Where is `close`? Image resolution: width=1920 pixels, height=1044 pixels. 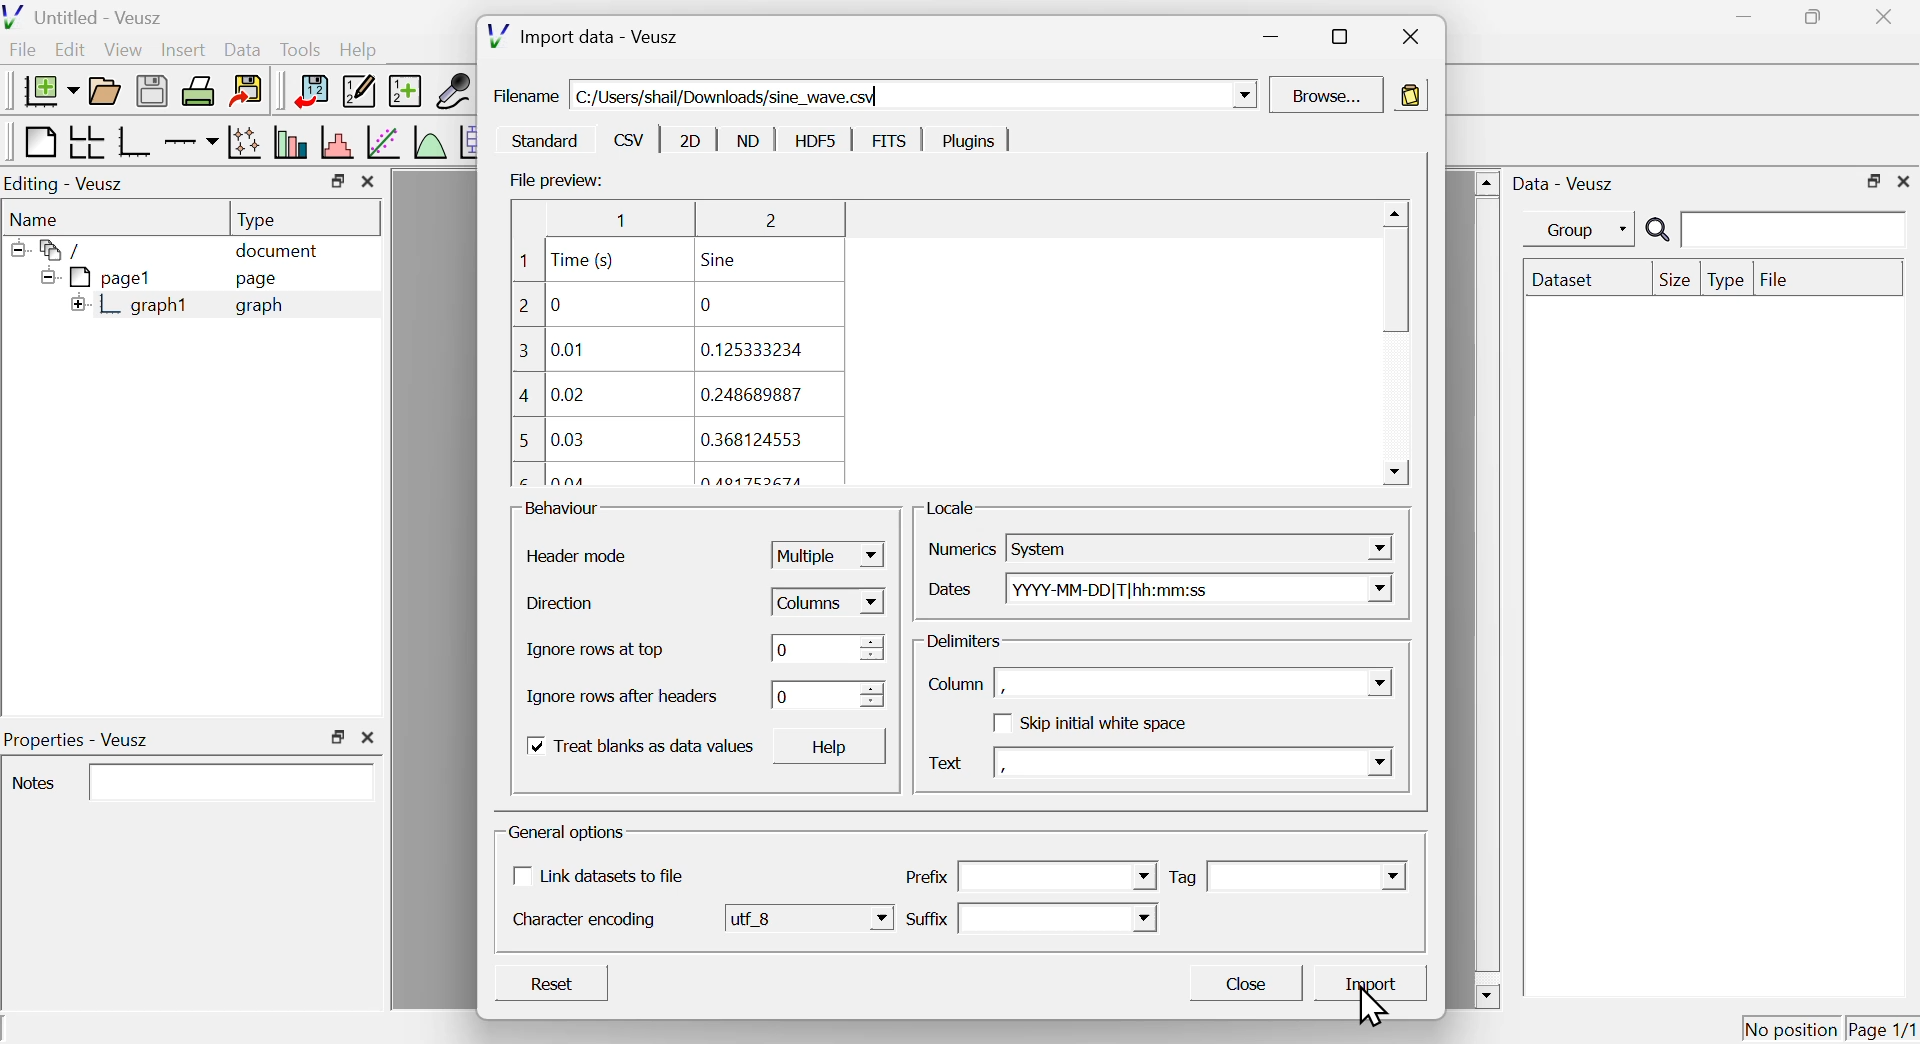 close is located at coordinates (1407, 38).